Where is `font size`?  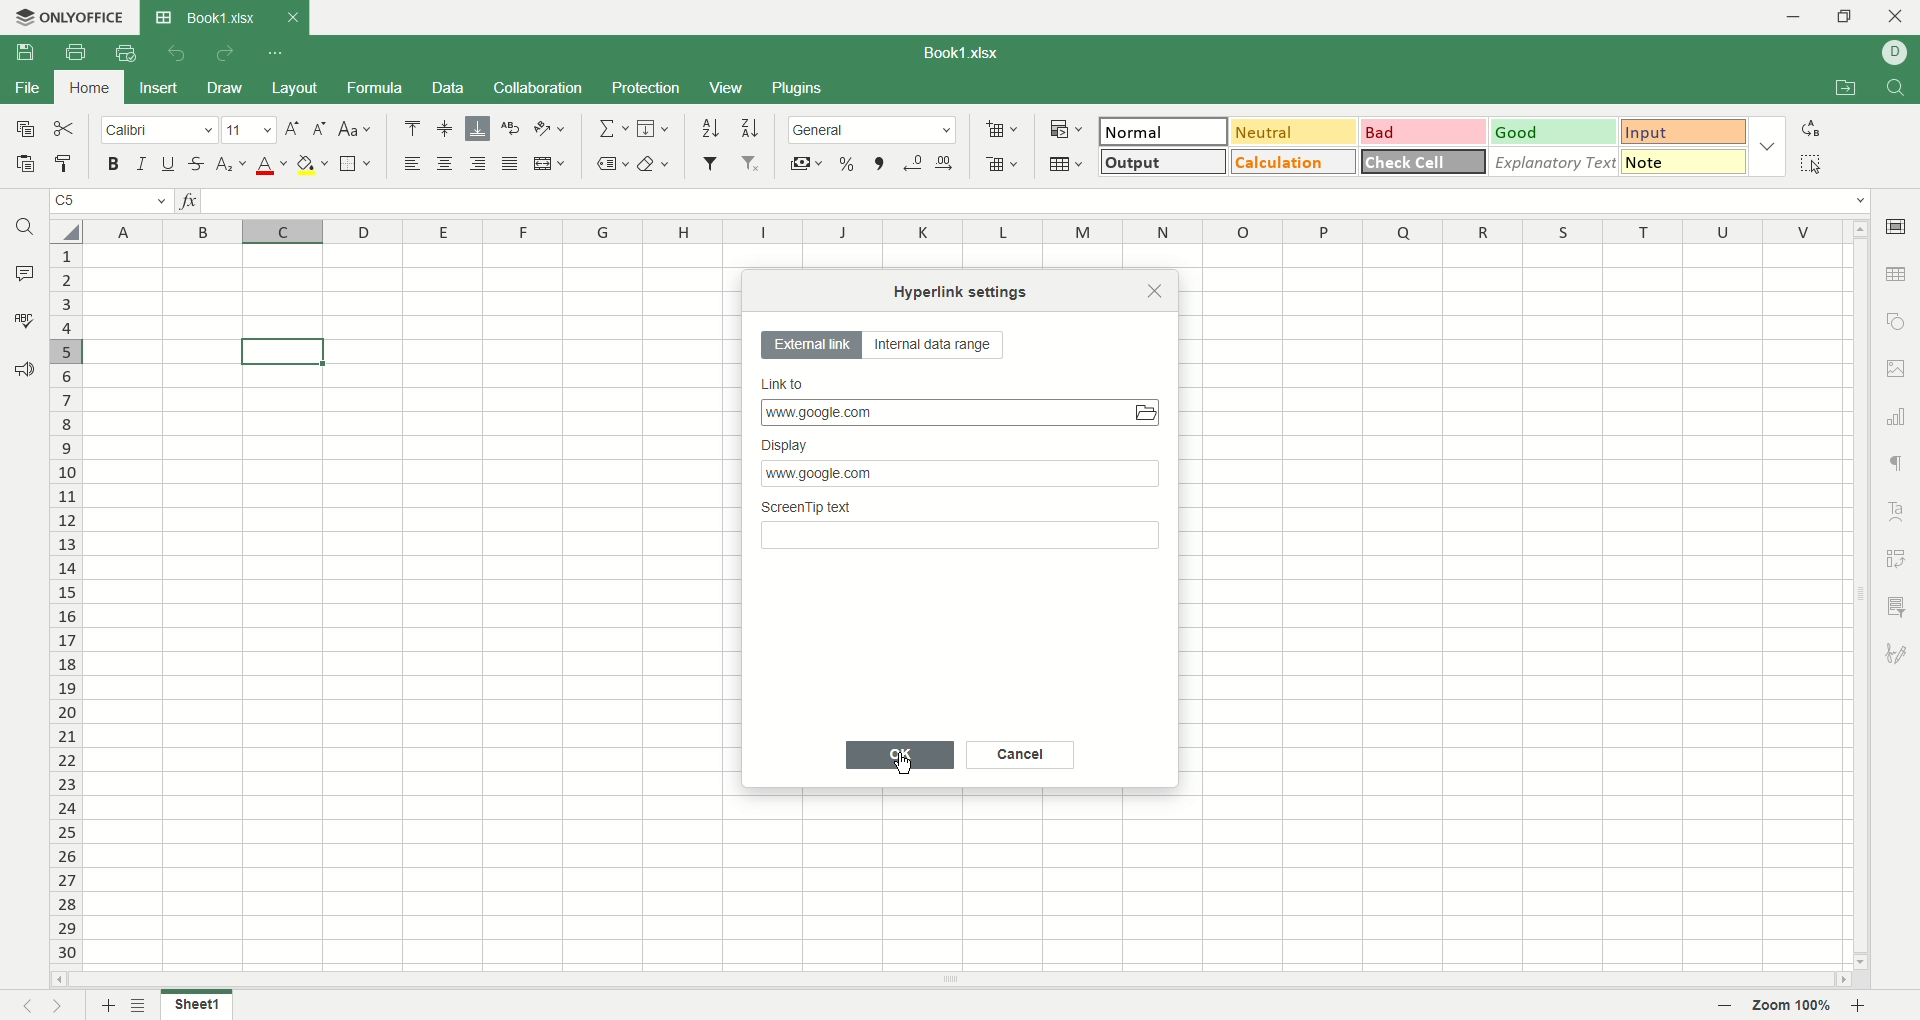
font size is located at coordinates (248, 131).